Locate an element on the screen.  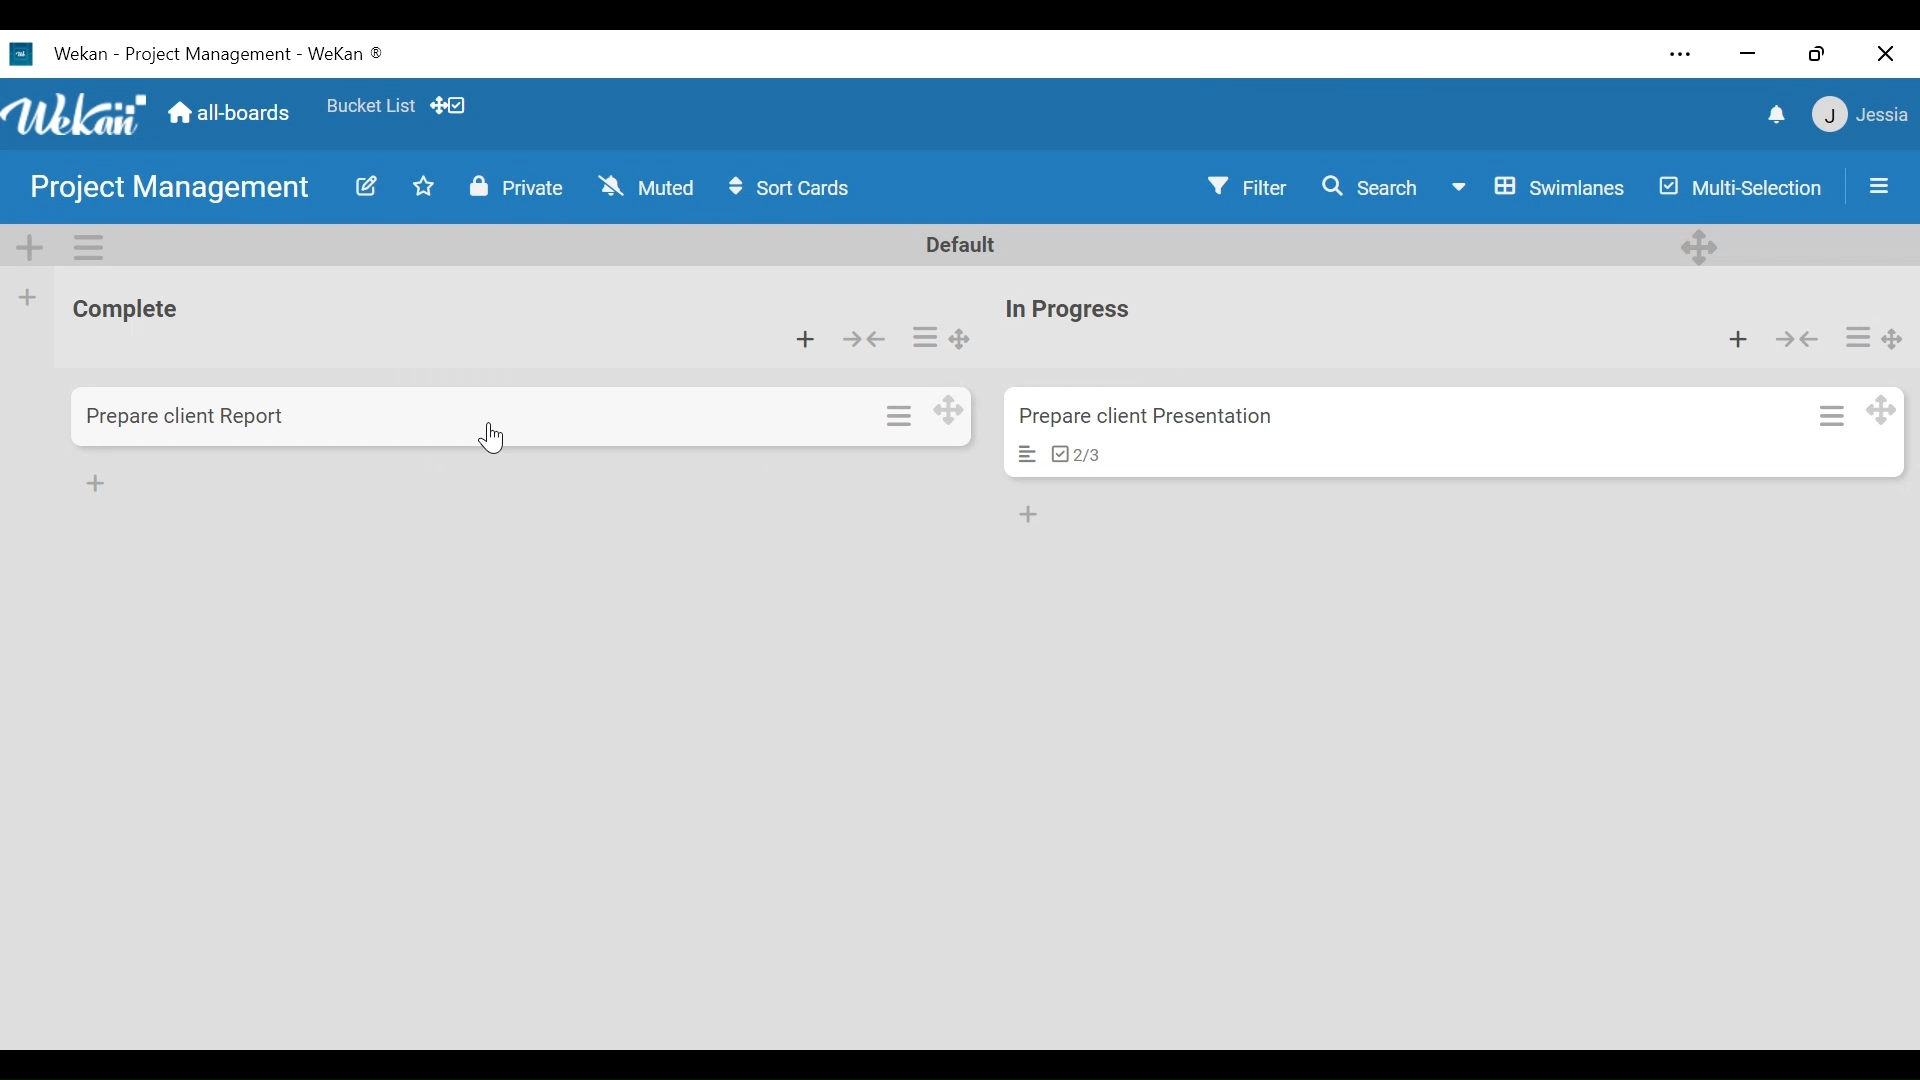
Card actions is located at coordinates (1833, 415).